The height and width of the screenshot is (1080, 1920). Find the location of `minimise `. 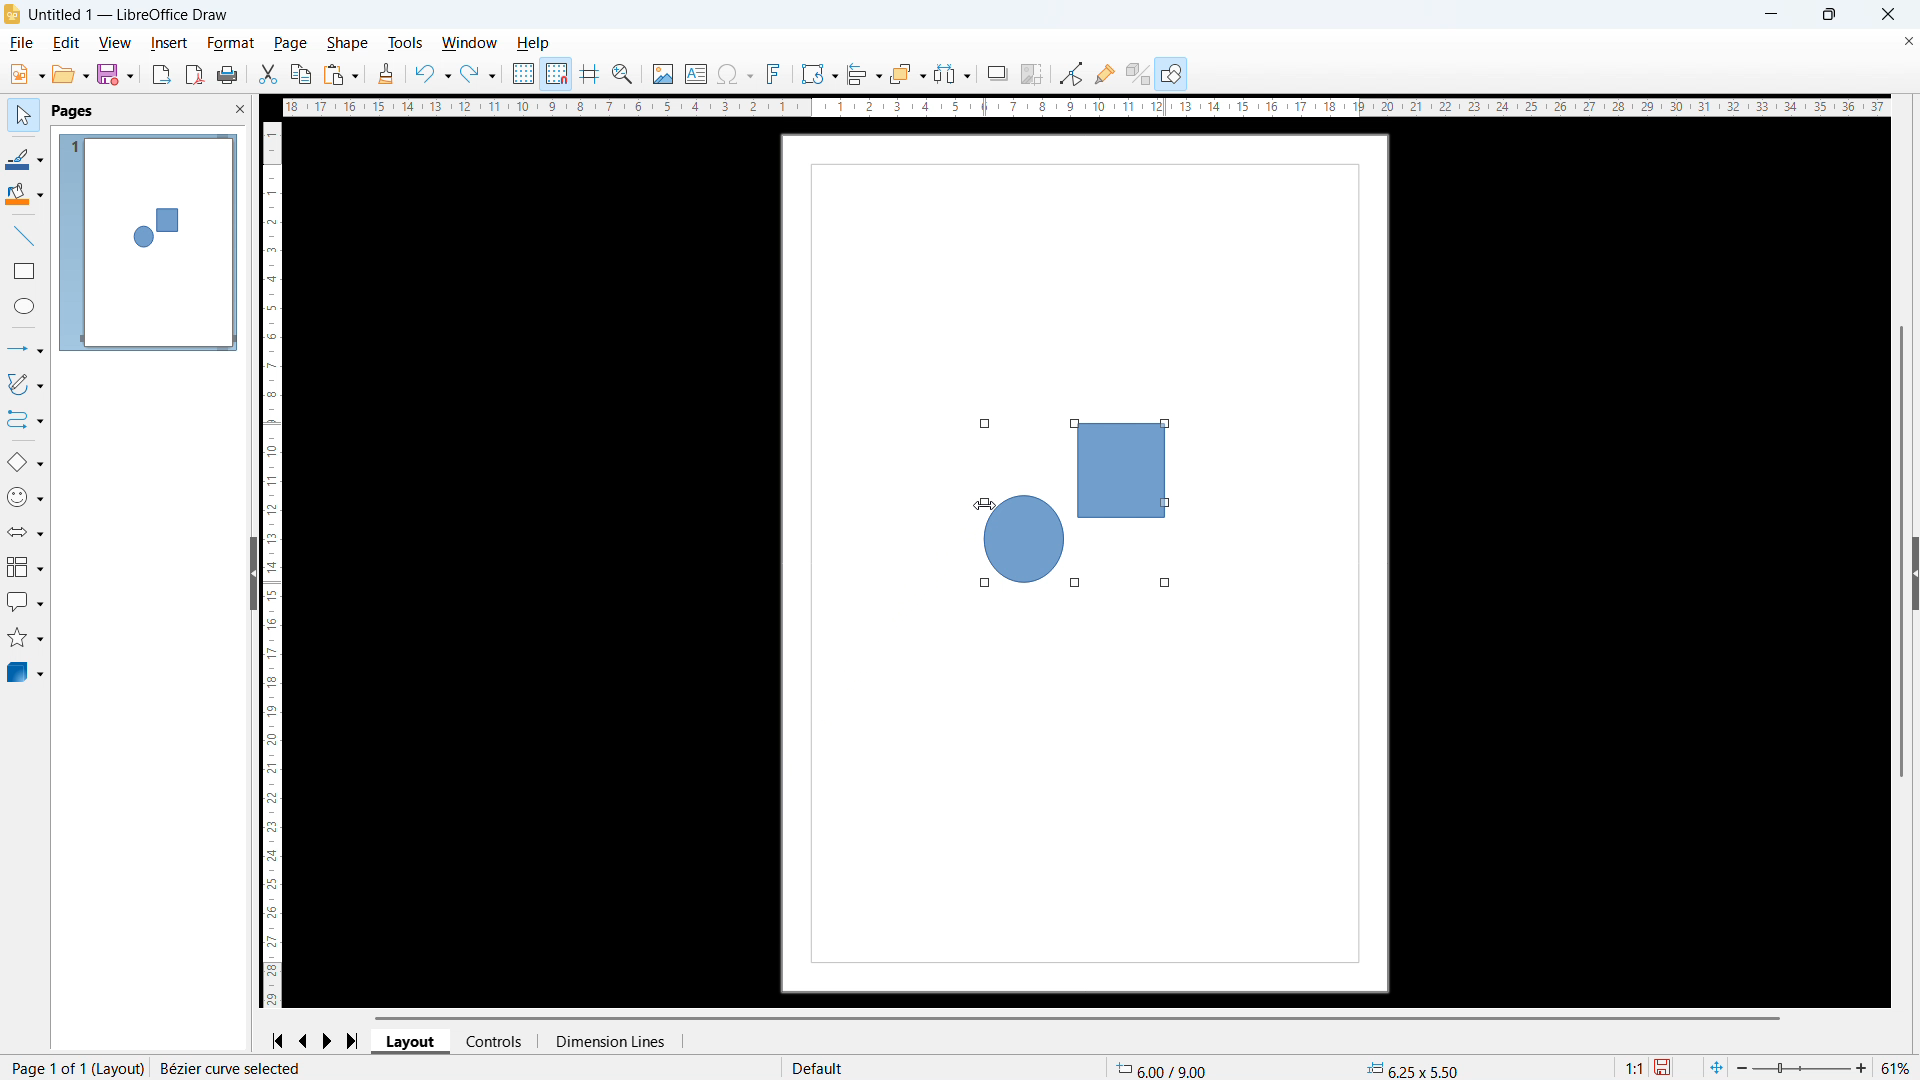

minimise  is located at coordinates (1770, 15).